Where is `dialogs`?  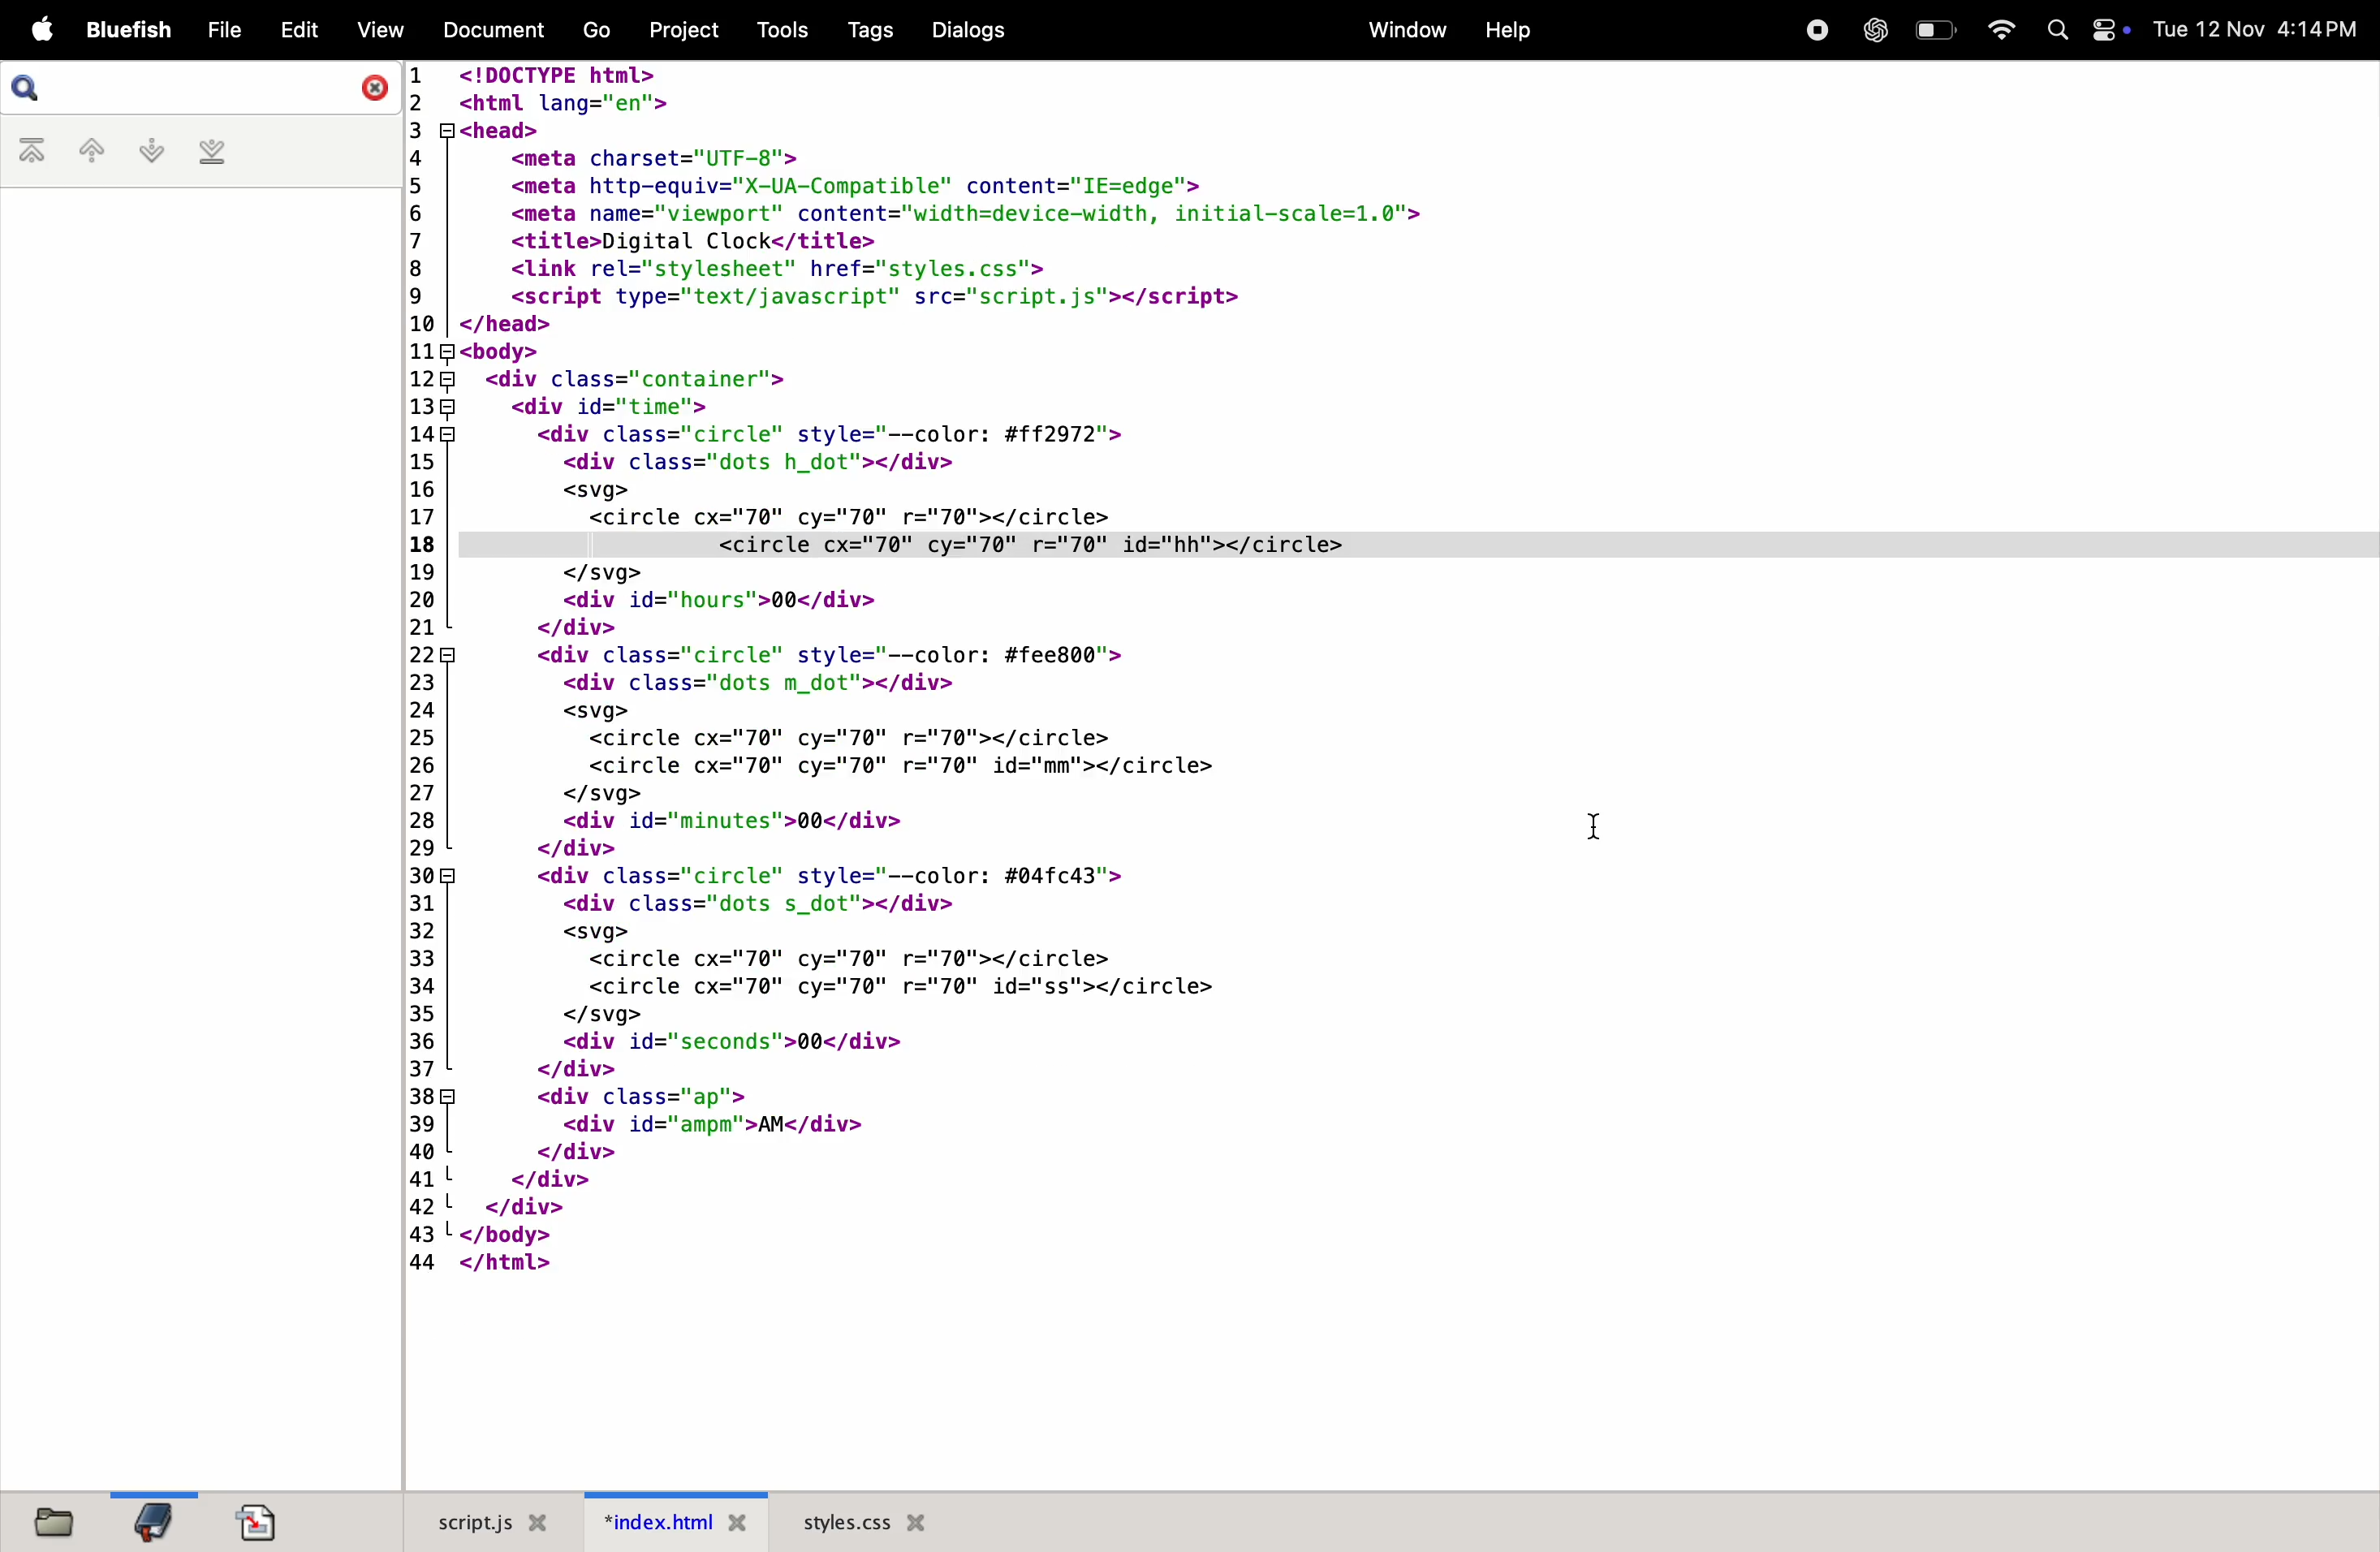 dialogs is located at coordinates (969, 32).